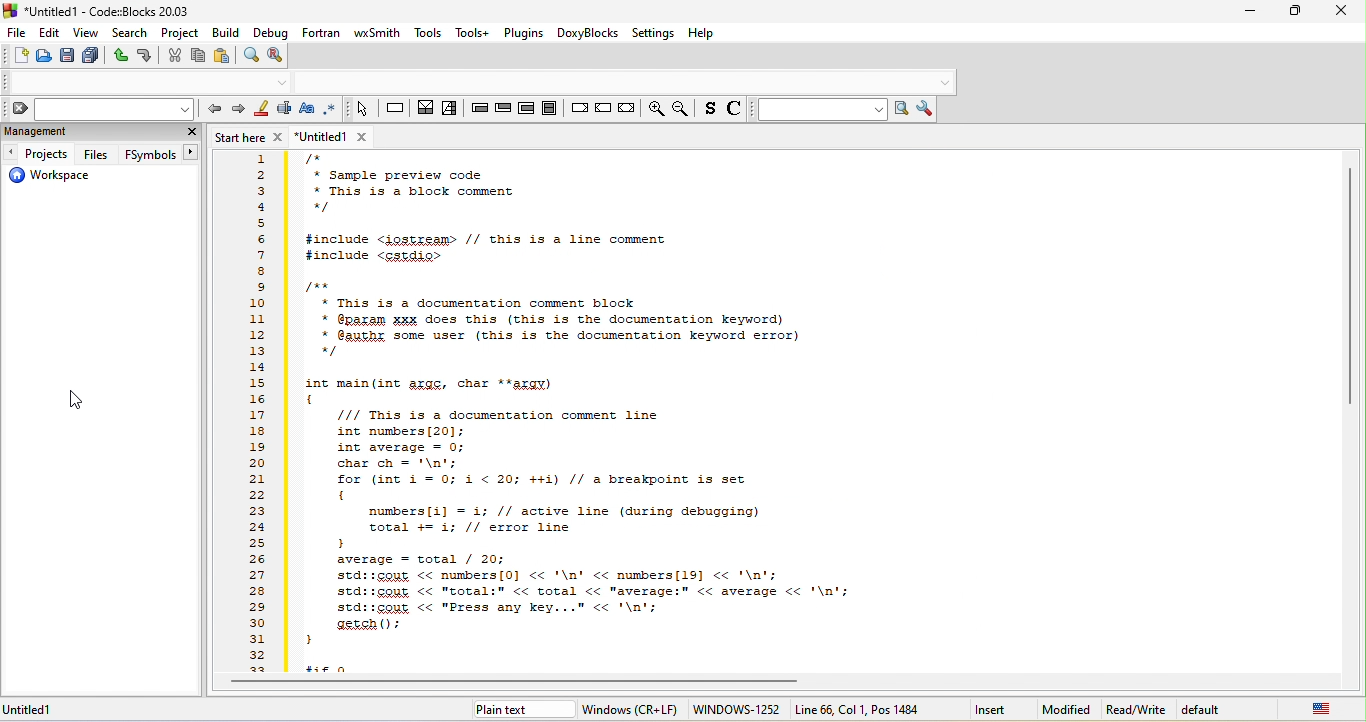  Describe the element at coordinates (549, 107) in the screenshot. I see `block` at that location.